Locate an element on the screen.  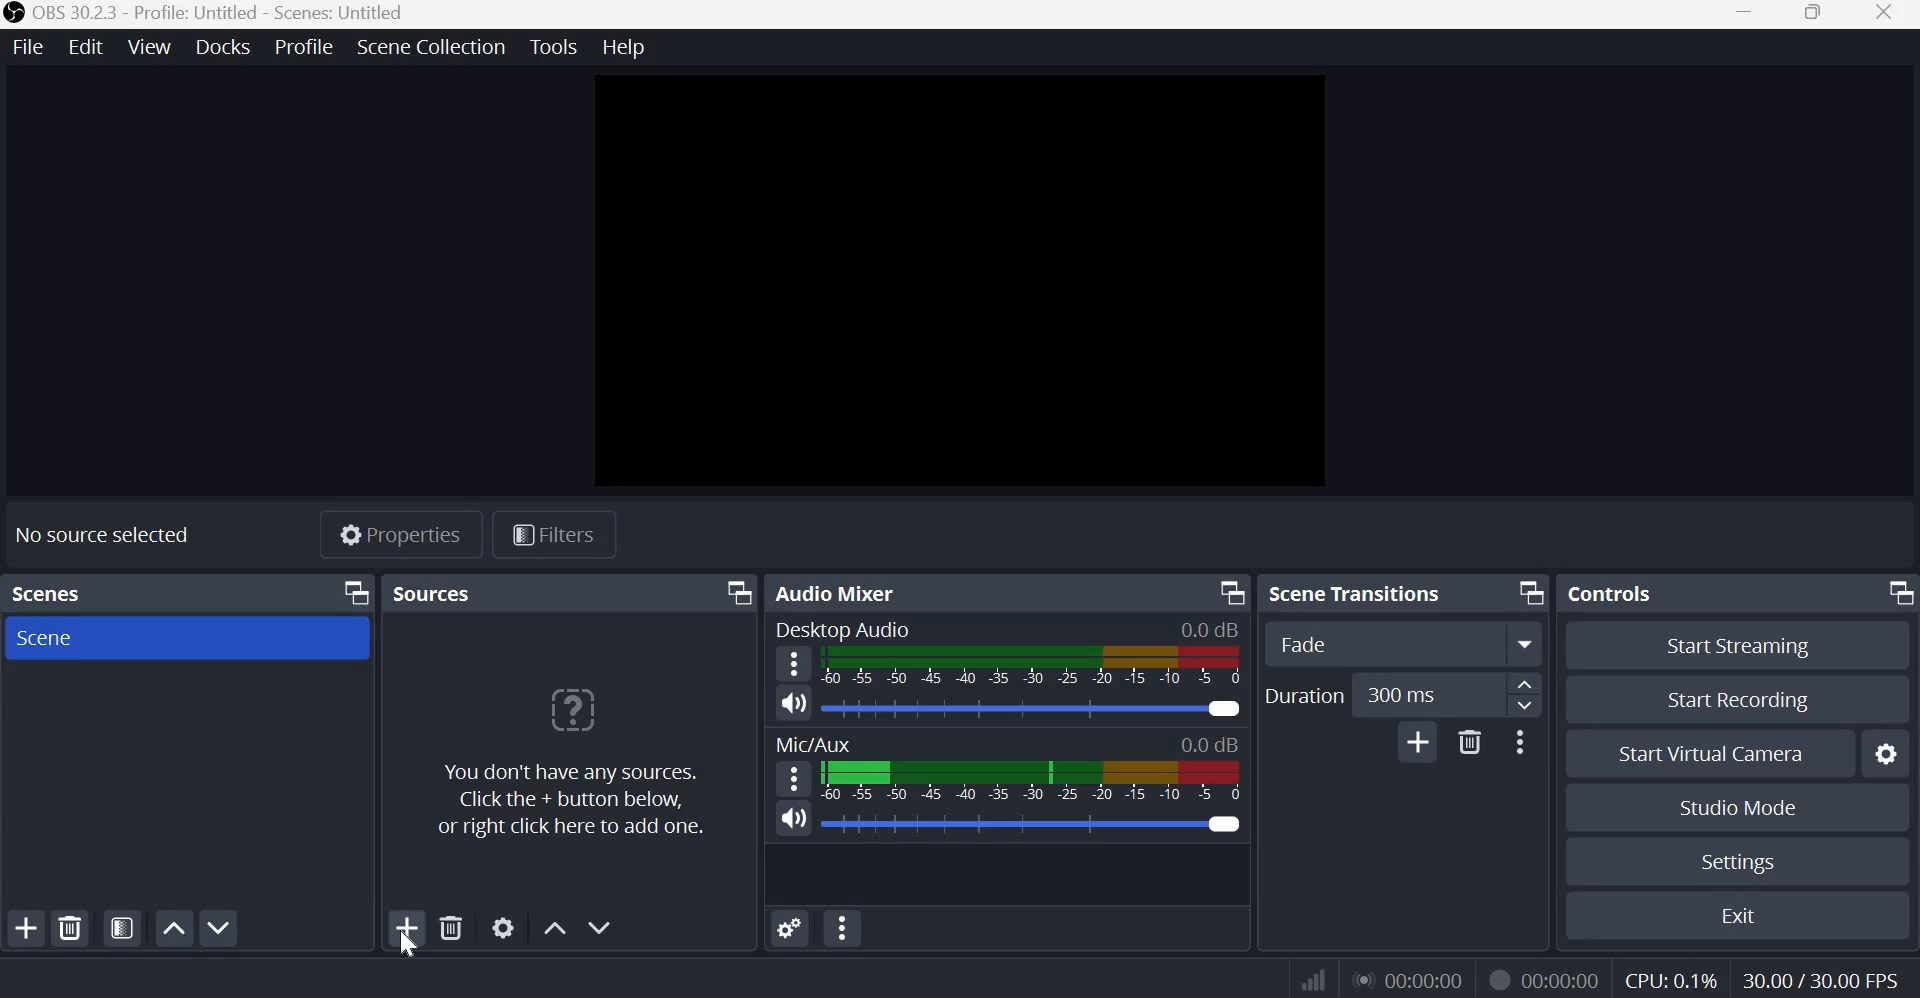
00:00:00 is located at coordinates (1405, 979).